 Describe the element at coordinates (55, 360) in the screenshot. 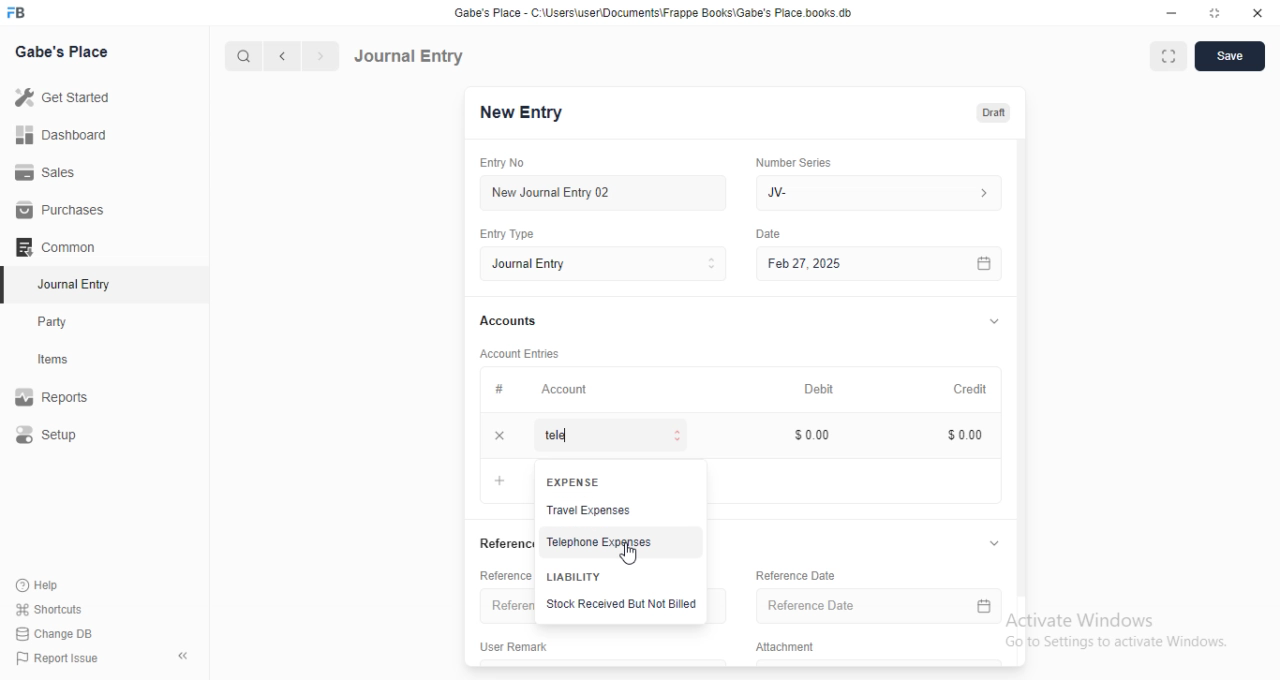

I see `Items` at that location.